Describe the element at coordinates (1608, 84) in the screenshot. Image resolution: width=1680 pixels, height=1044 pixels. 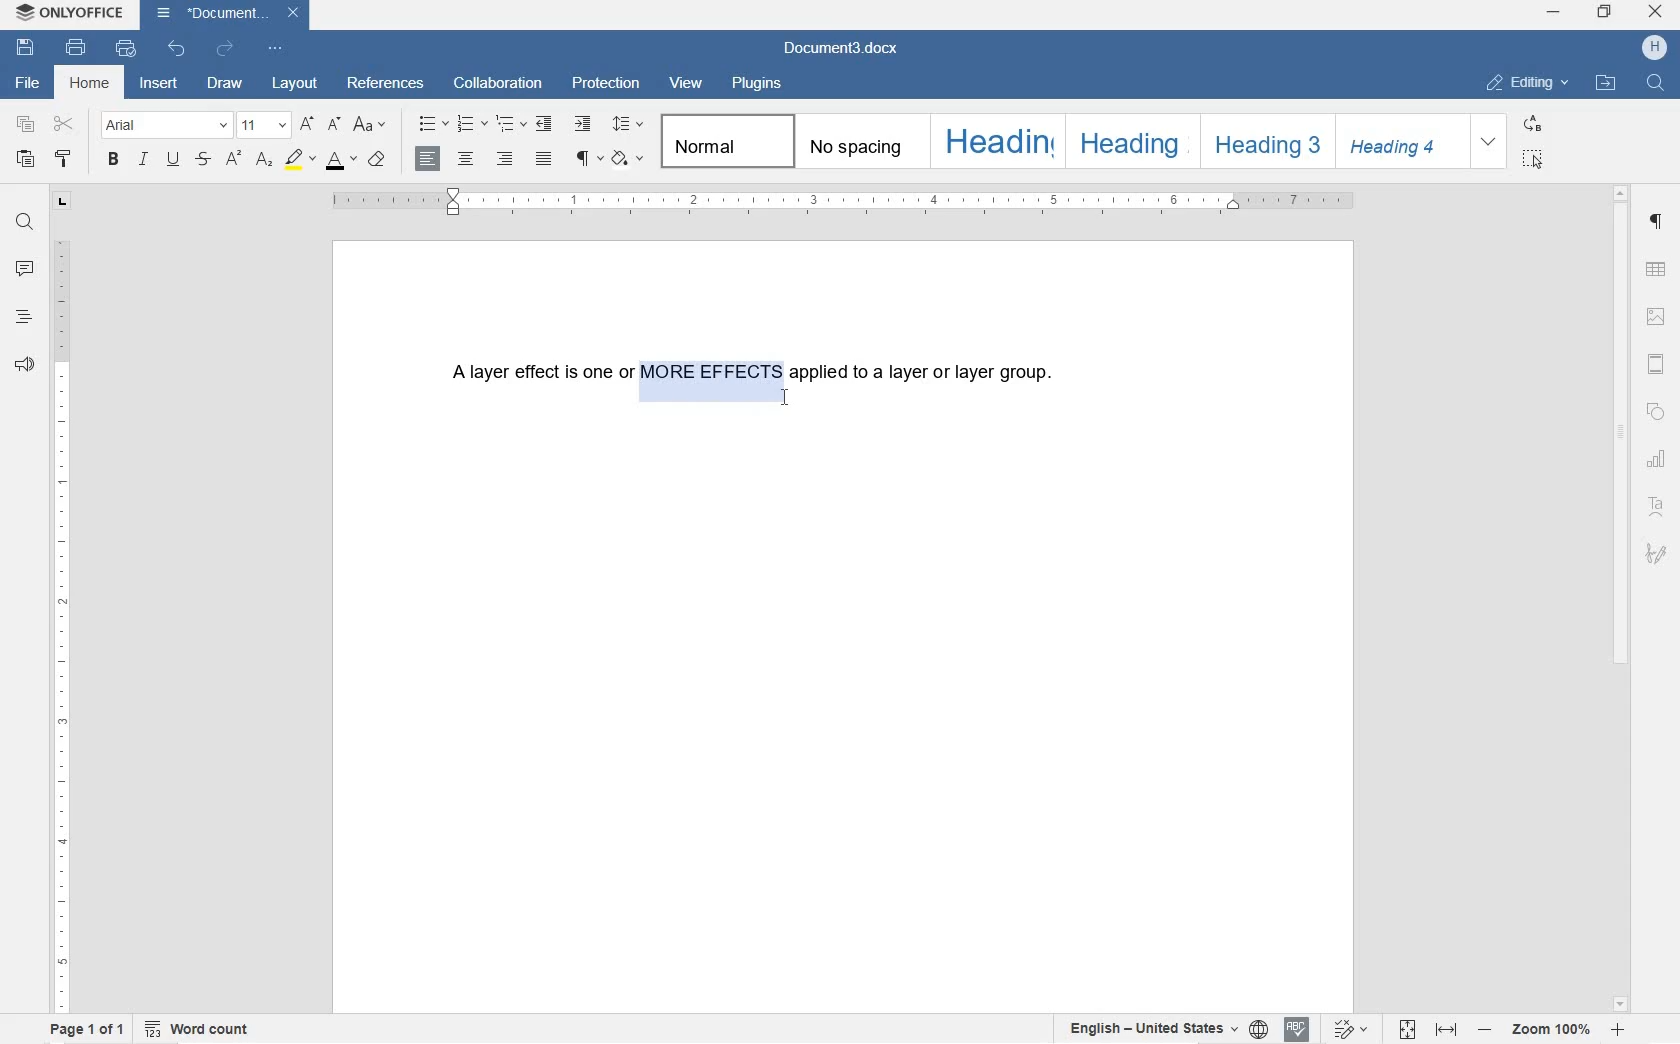
I see `OPEN FILE LOCATION` at that location.